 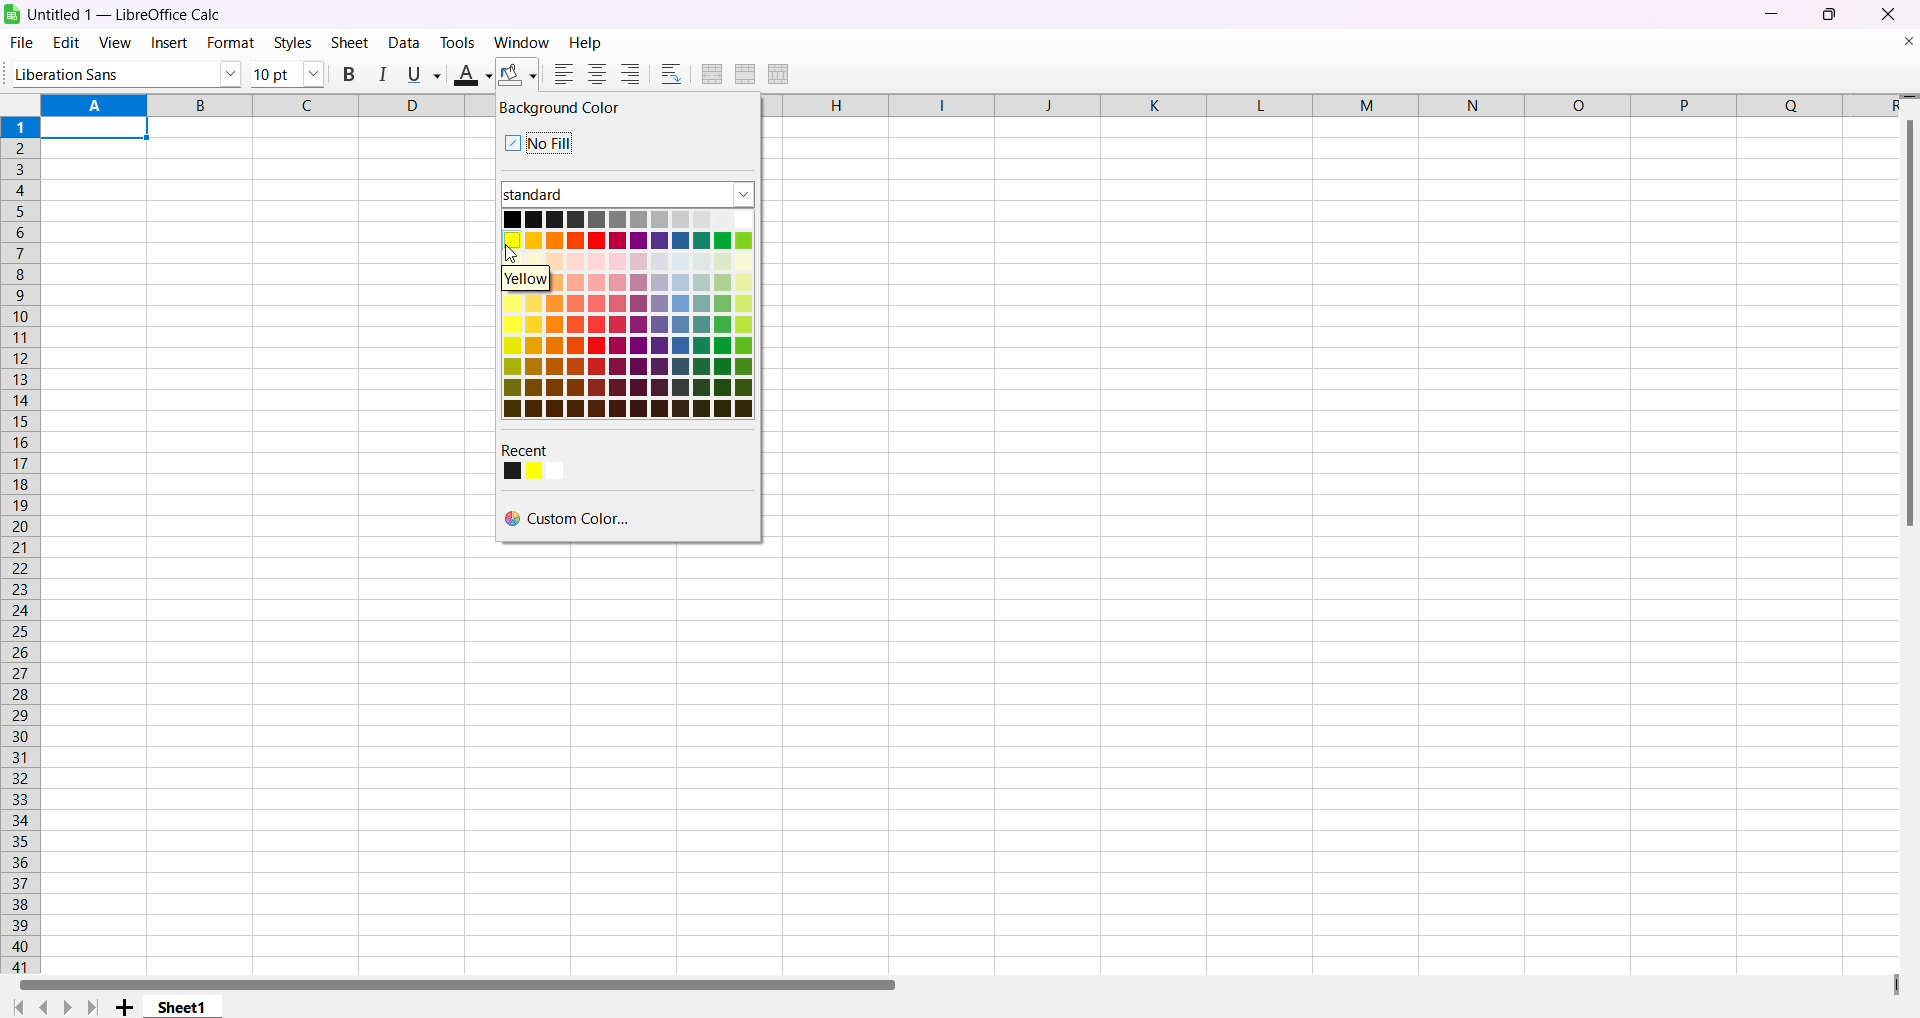 I want to click on text color, so click(x=466, y=73).